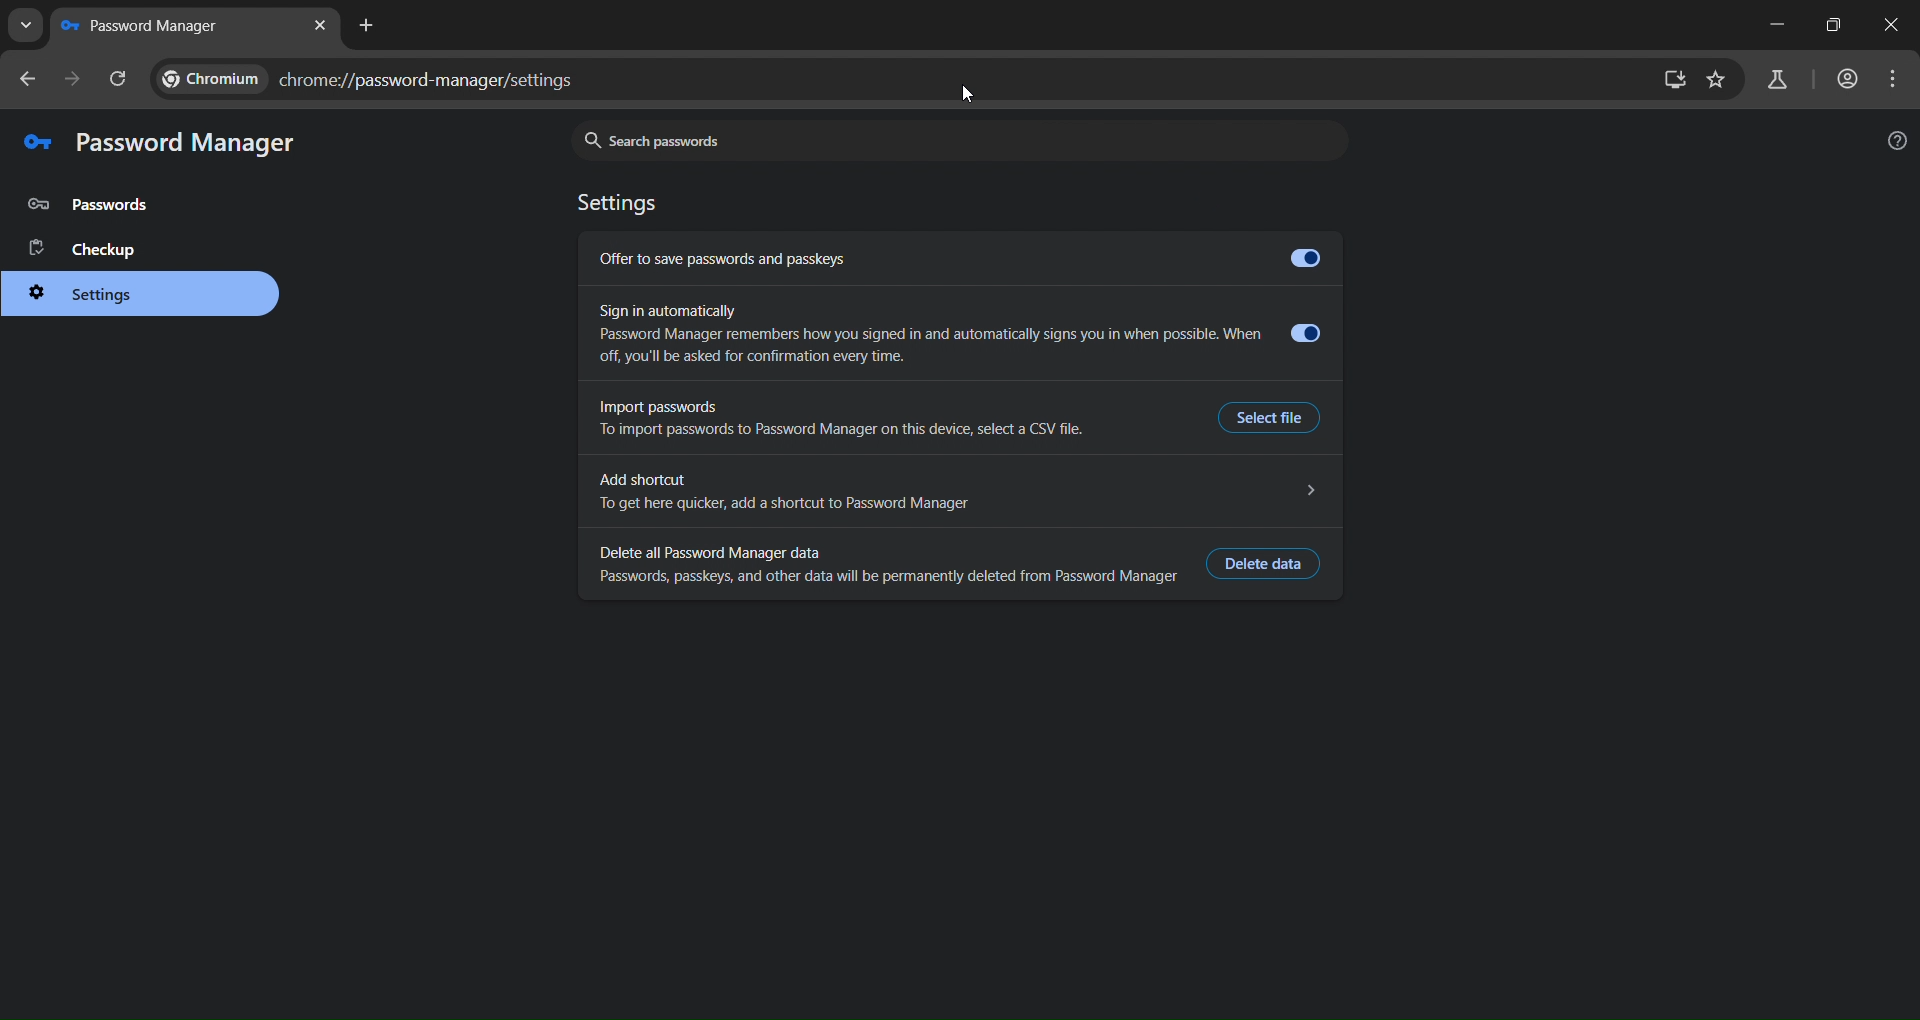 The image size is (1920, 1020). What do you see at coordinates (852, 418) in the screenshot?
I see `Import passwords
To import passwords to Password Manager on this device, select a CSV file.` at bounding box center [852, 418].